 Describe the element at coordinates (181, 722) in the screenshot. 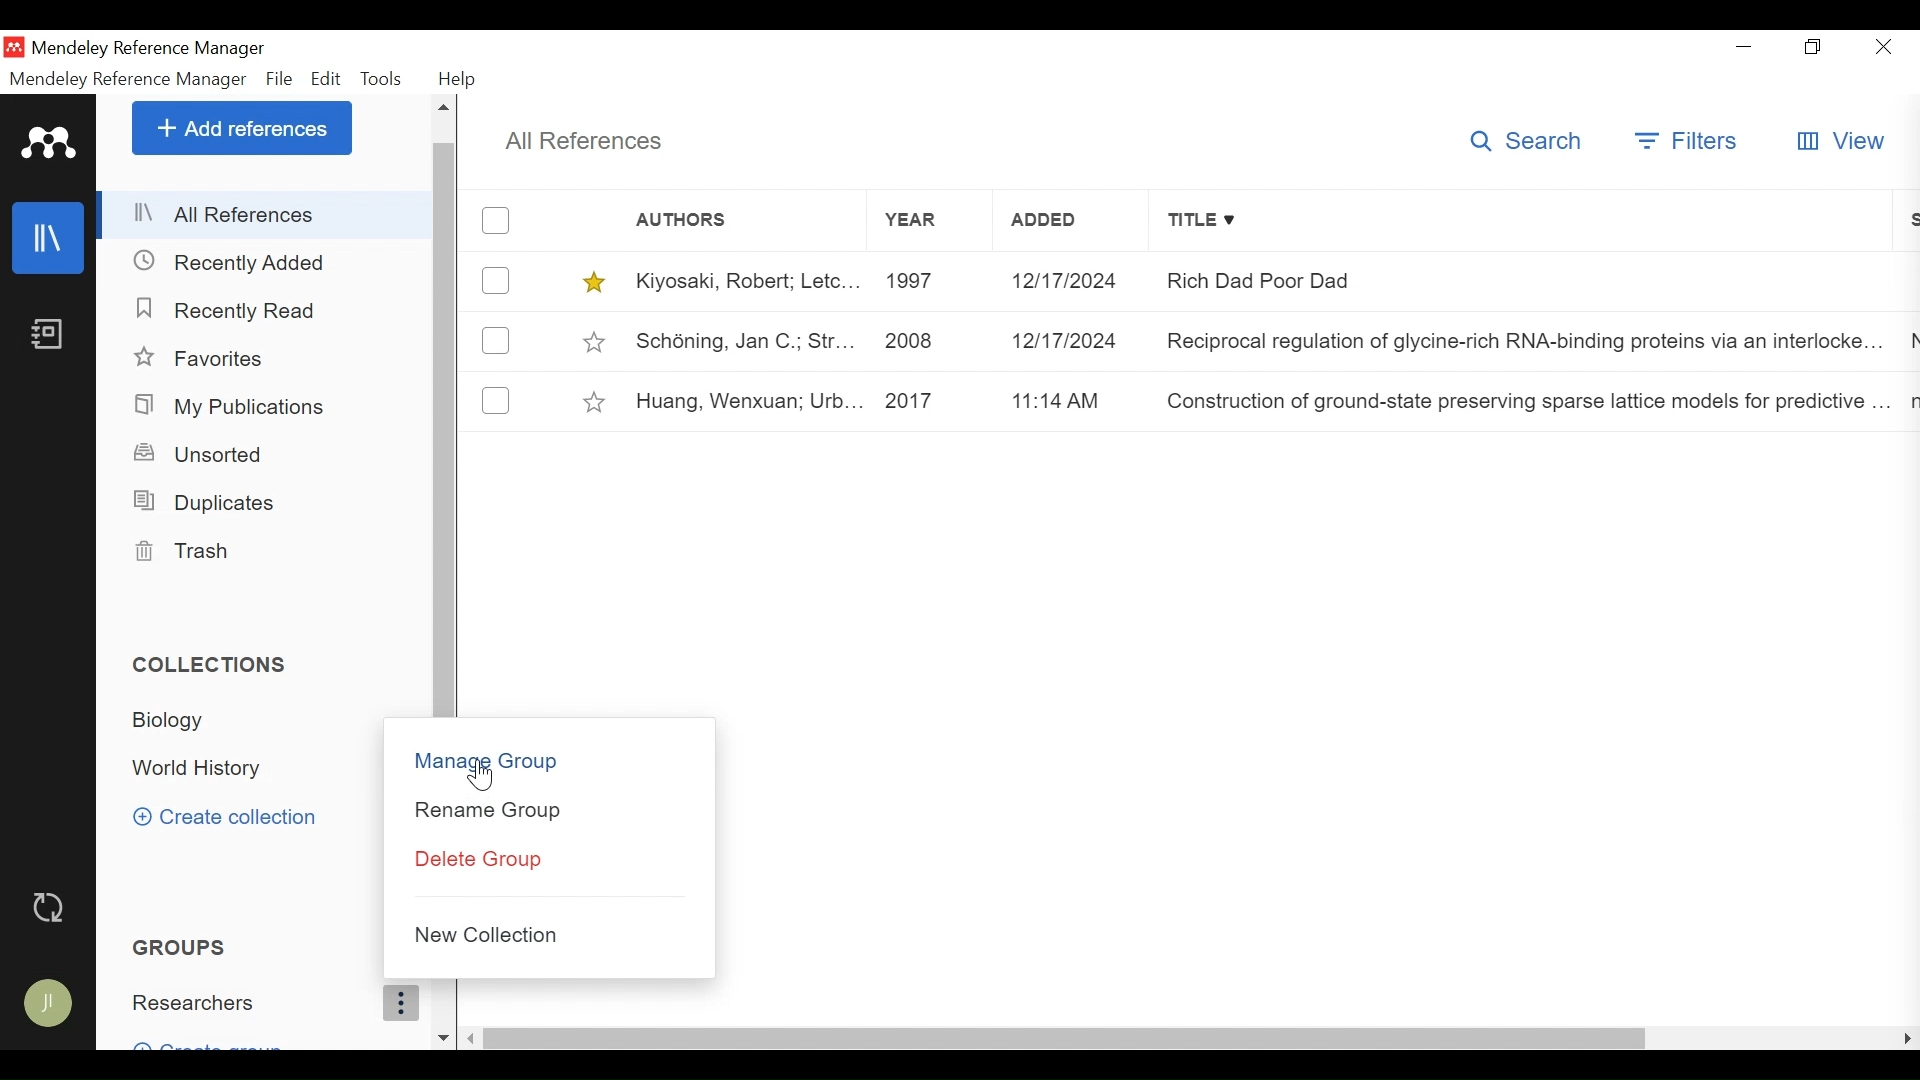

I see `Biology` at that location.